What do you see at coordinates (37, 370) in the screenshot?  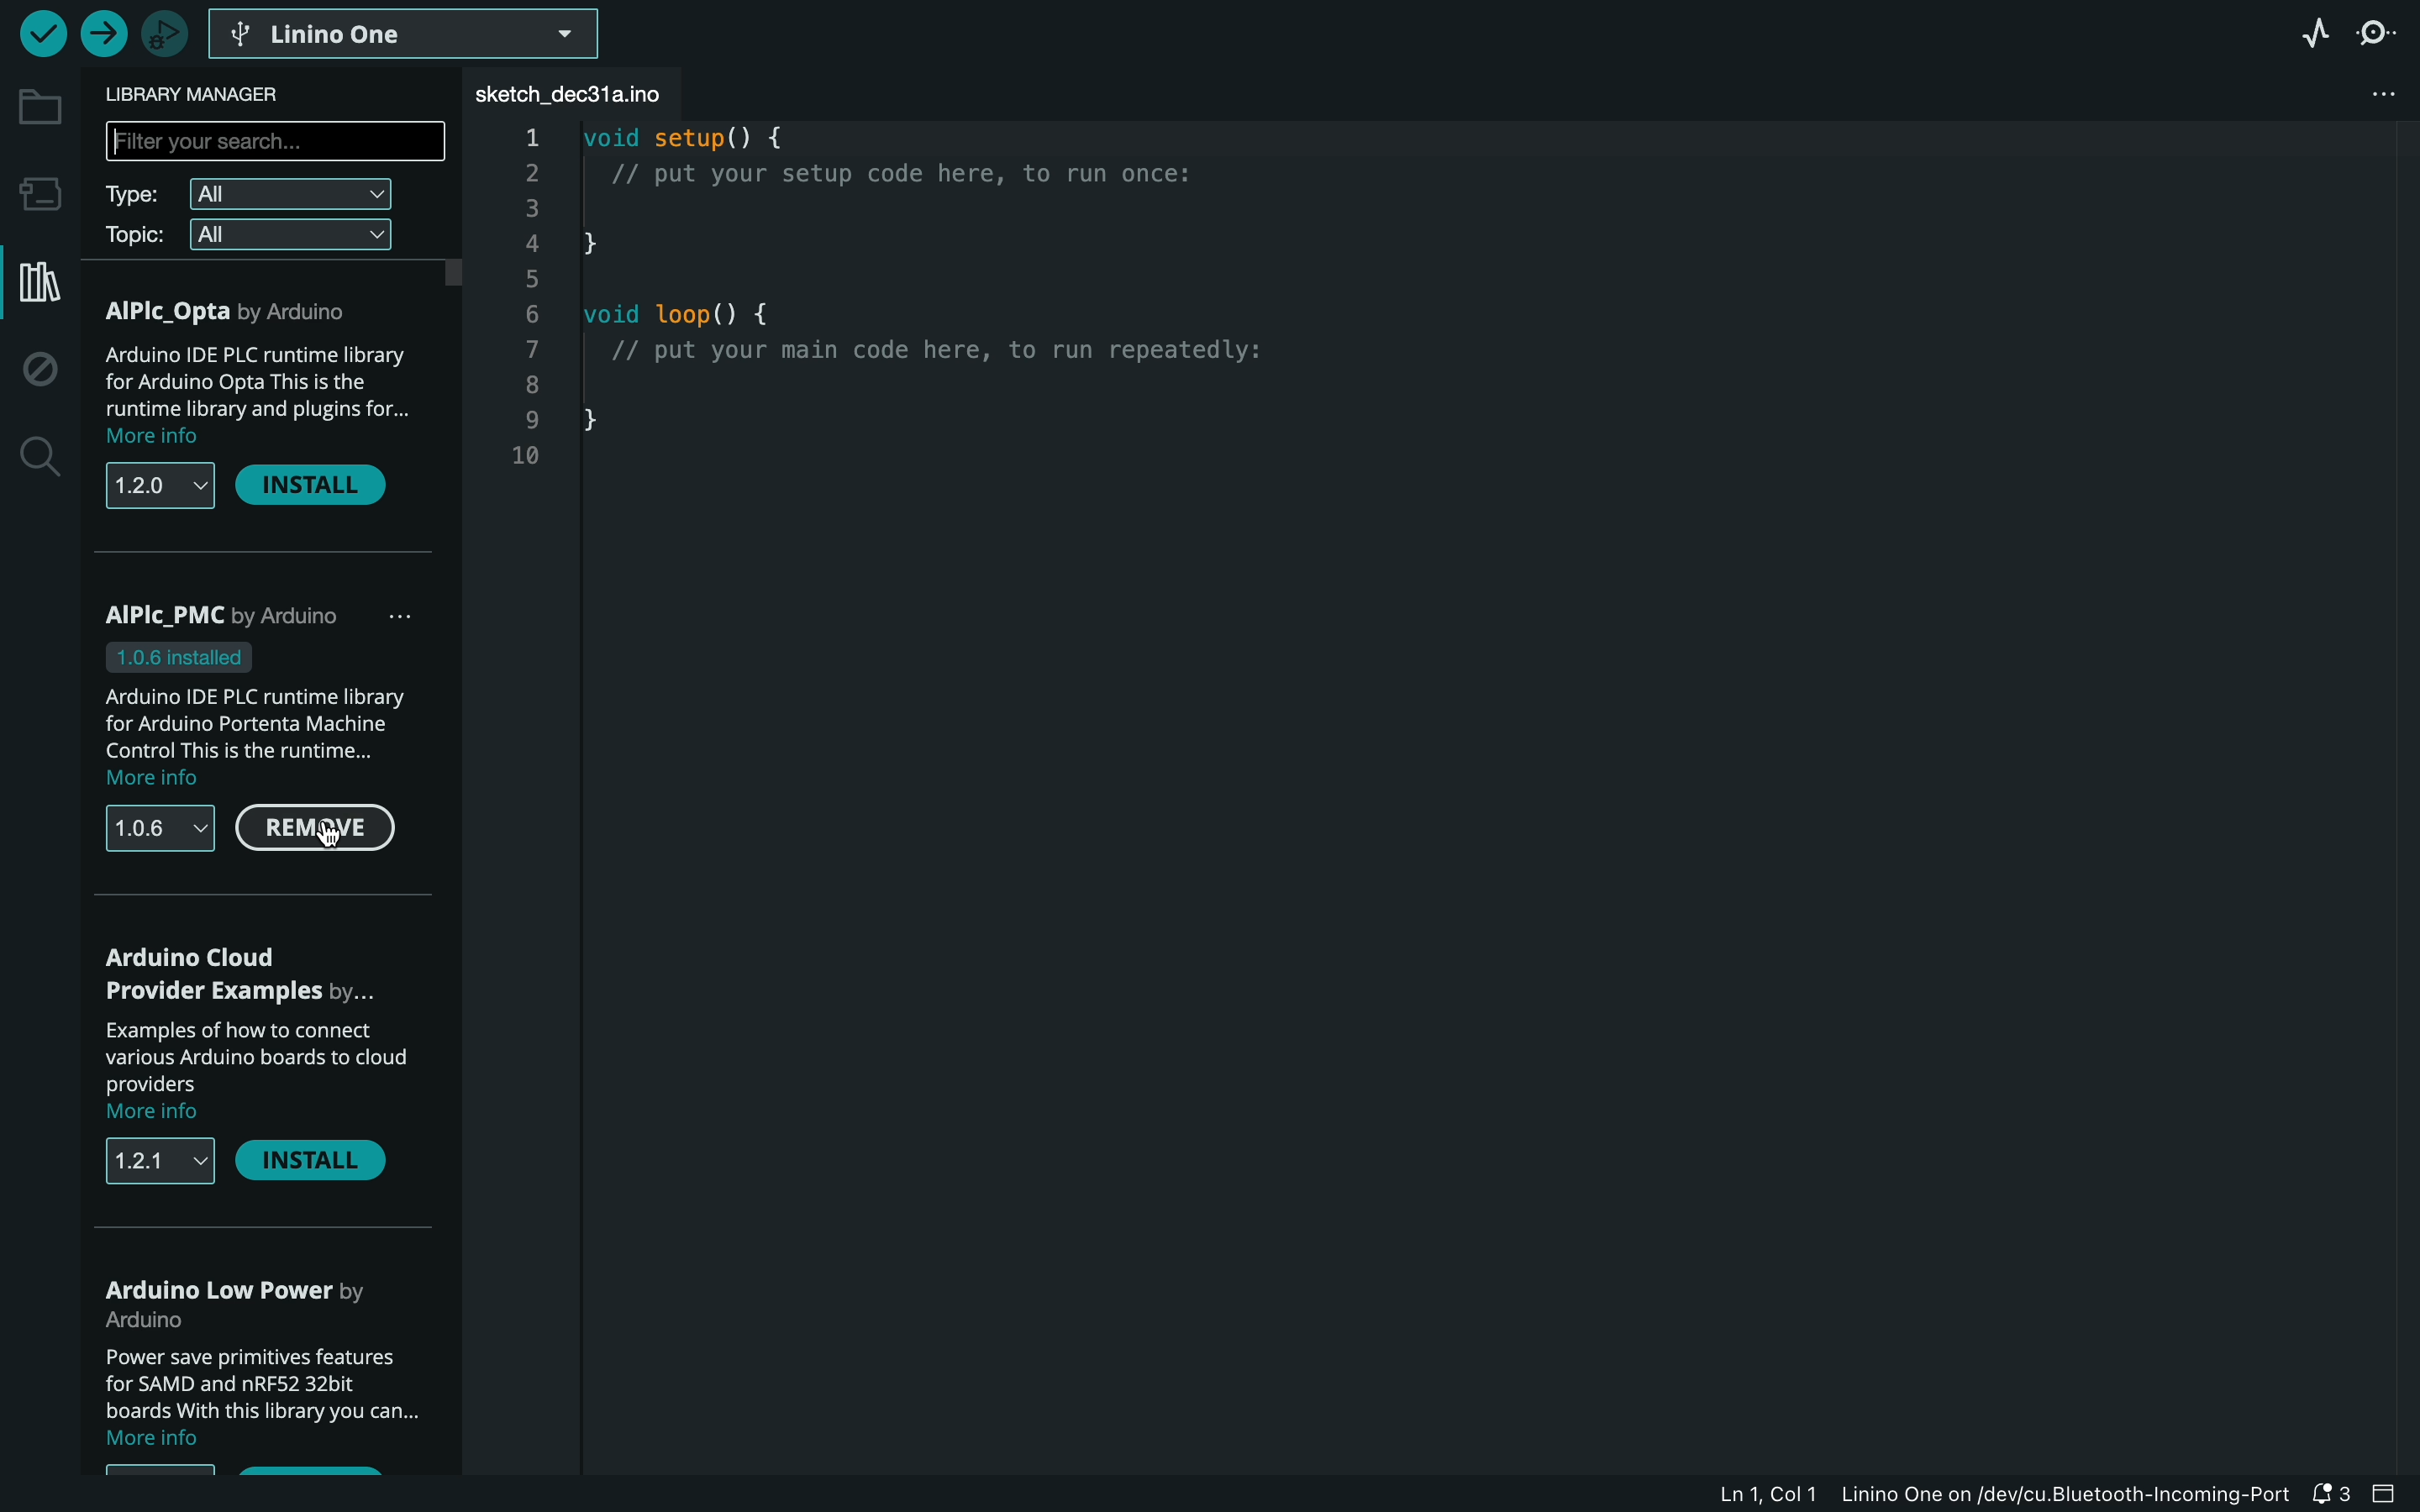 I see `debug` at bounding box center [37, 370].